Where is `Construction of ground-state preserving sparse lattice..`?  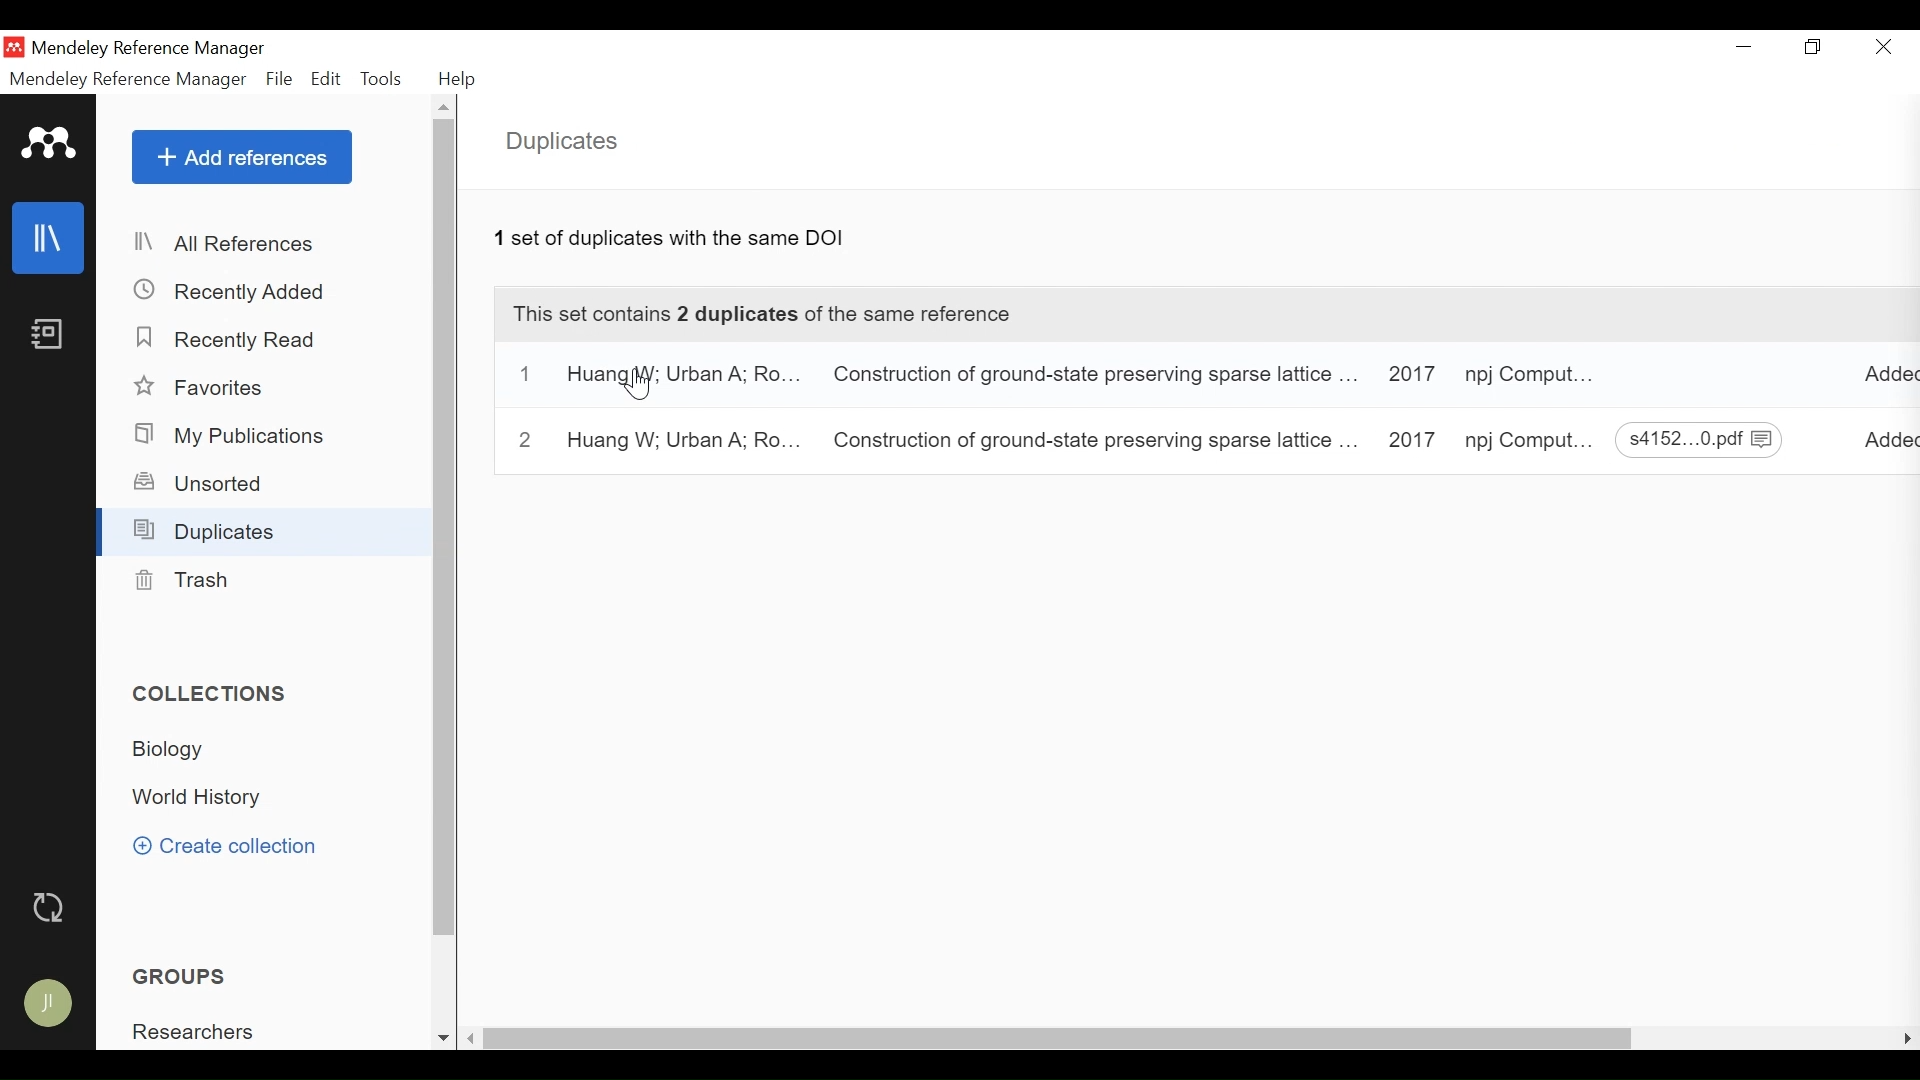 Construction of ground-state preserving sparse lattice.. is located at coordinates (1094, 440).